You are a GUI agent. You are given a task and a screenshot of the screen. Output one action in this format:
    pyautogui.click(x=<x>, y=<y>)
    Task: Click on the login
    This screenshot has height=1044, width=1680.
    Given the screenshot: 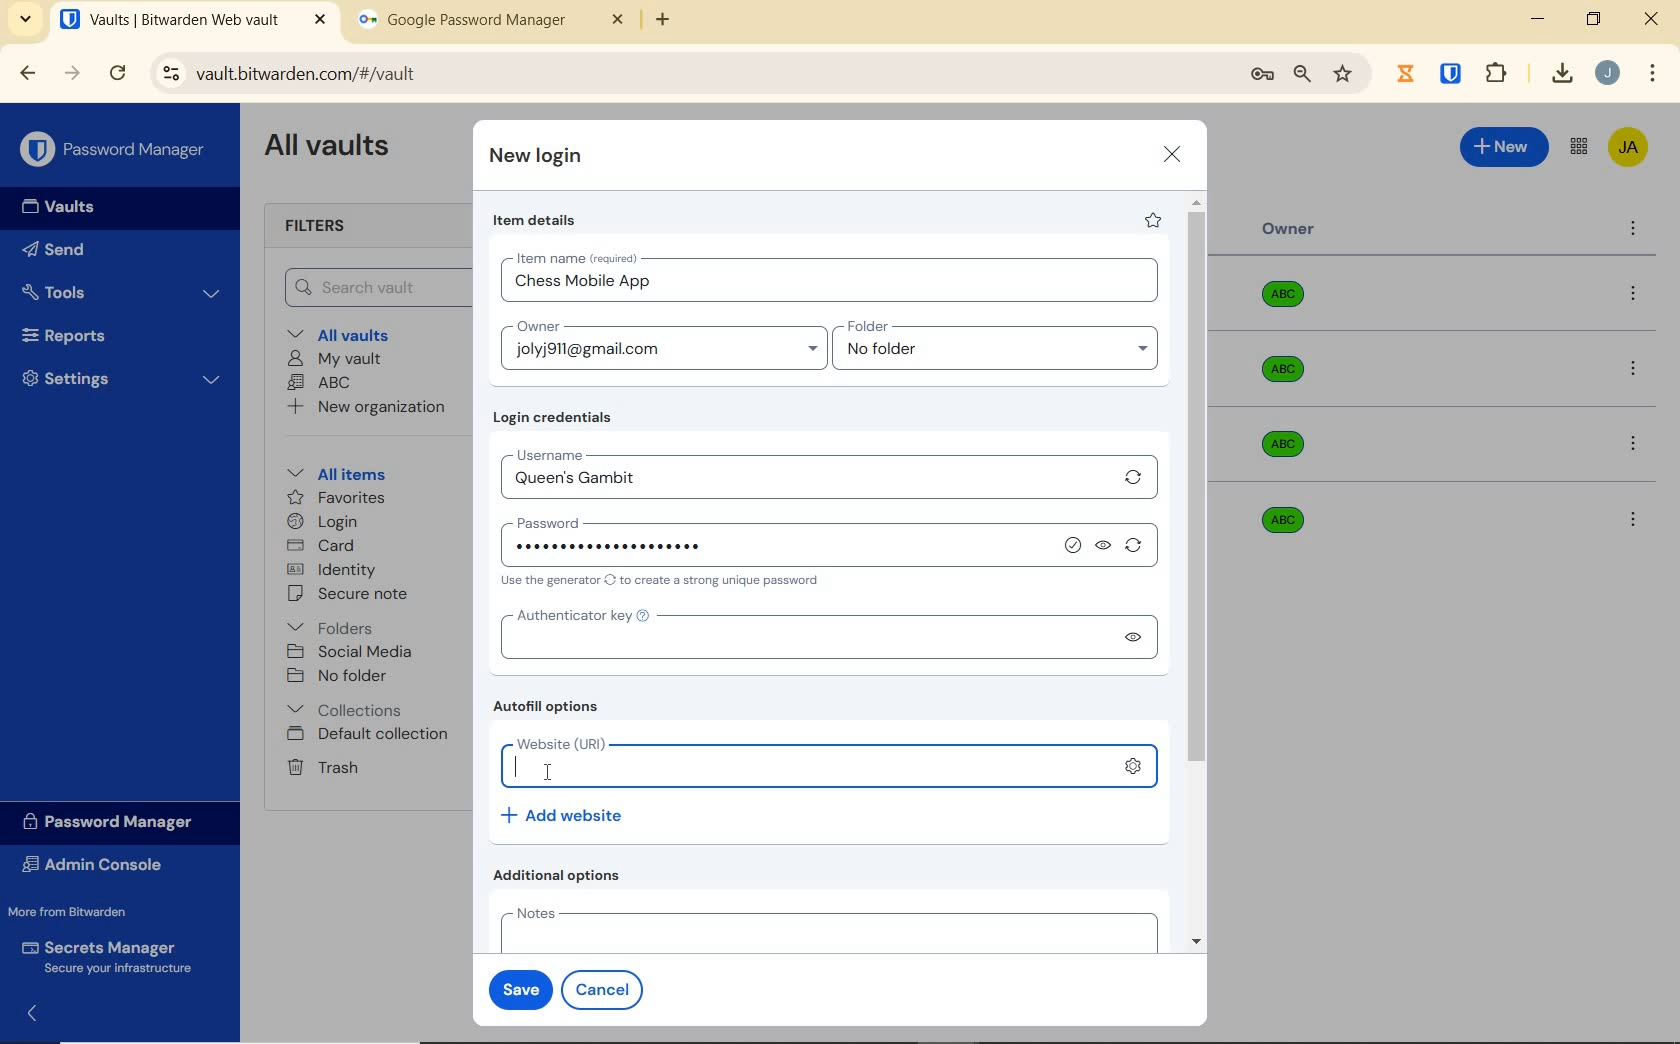 What is the action you would take?
    pyautogui.click(x=322, y=523)
    